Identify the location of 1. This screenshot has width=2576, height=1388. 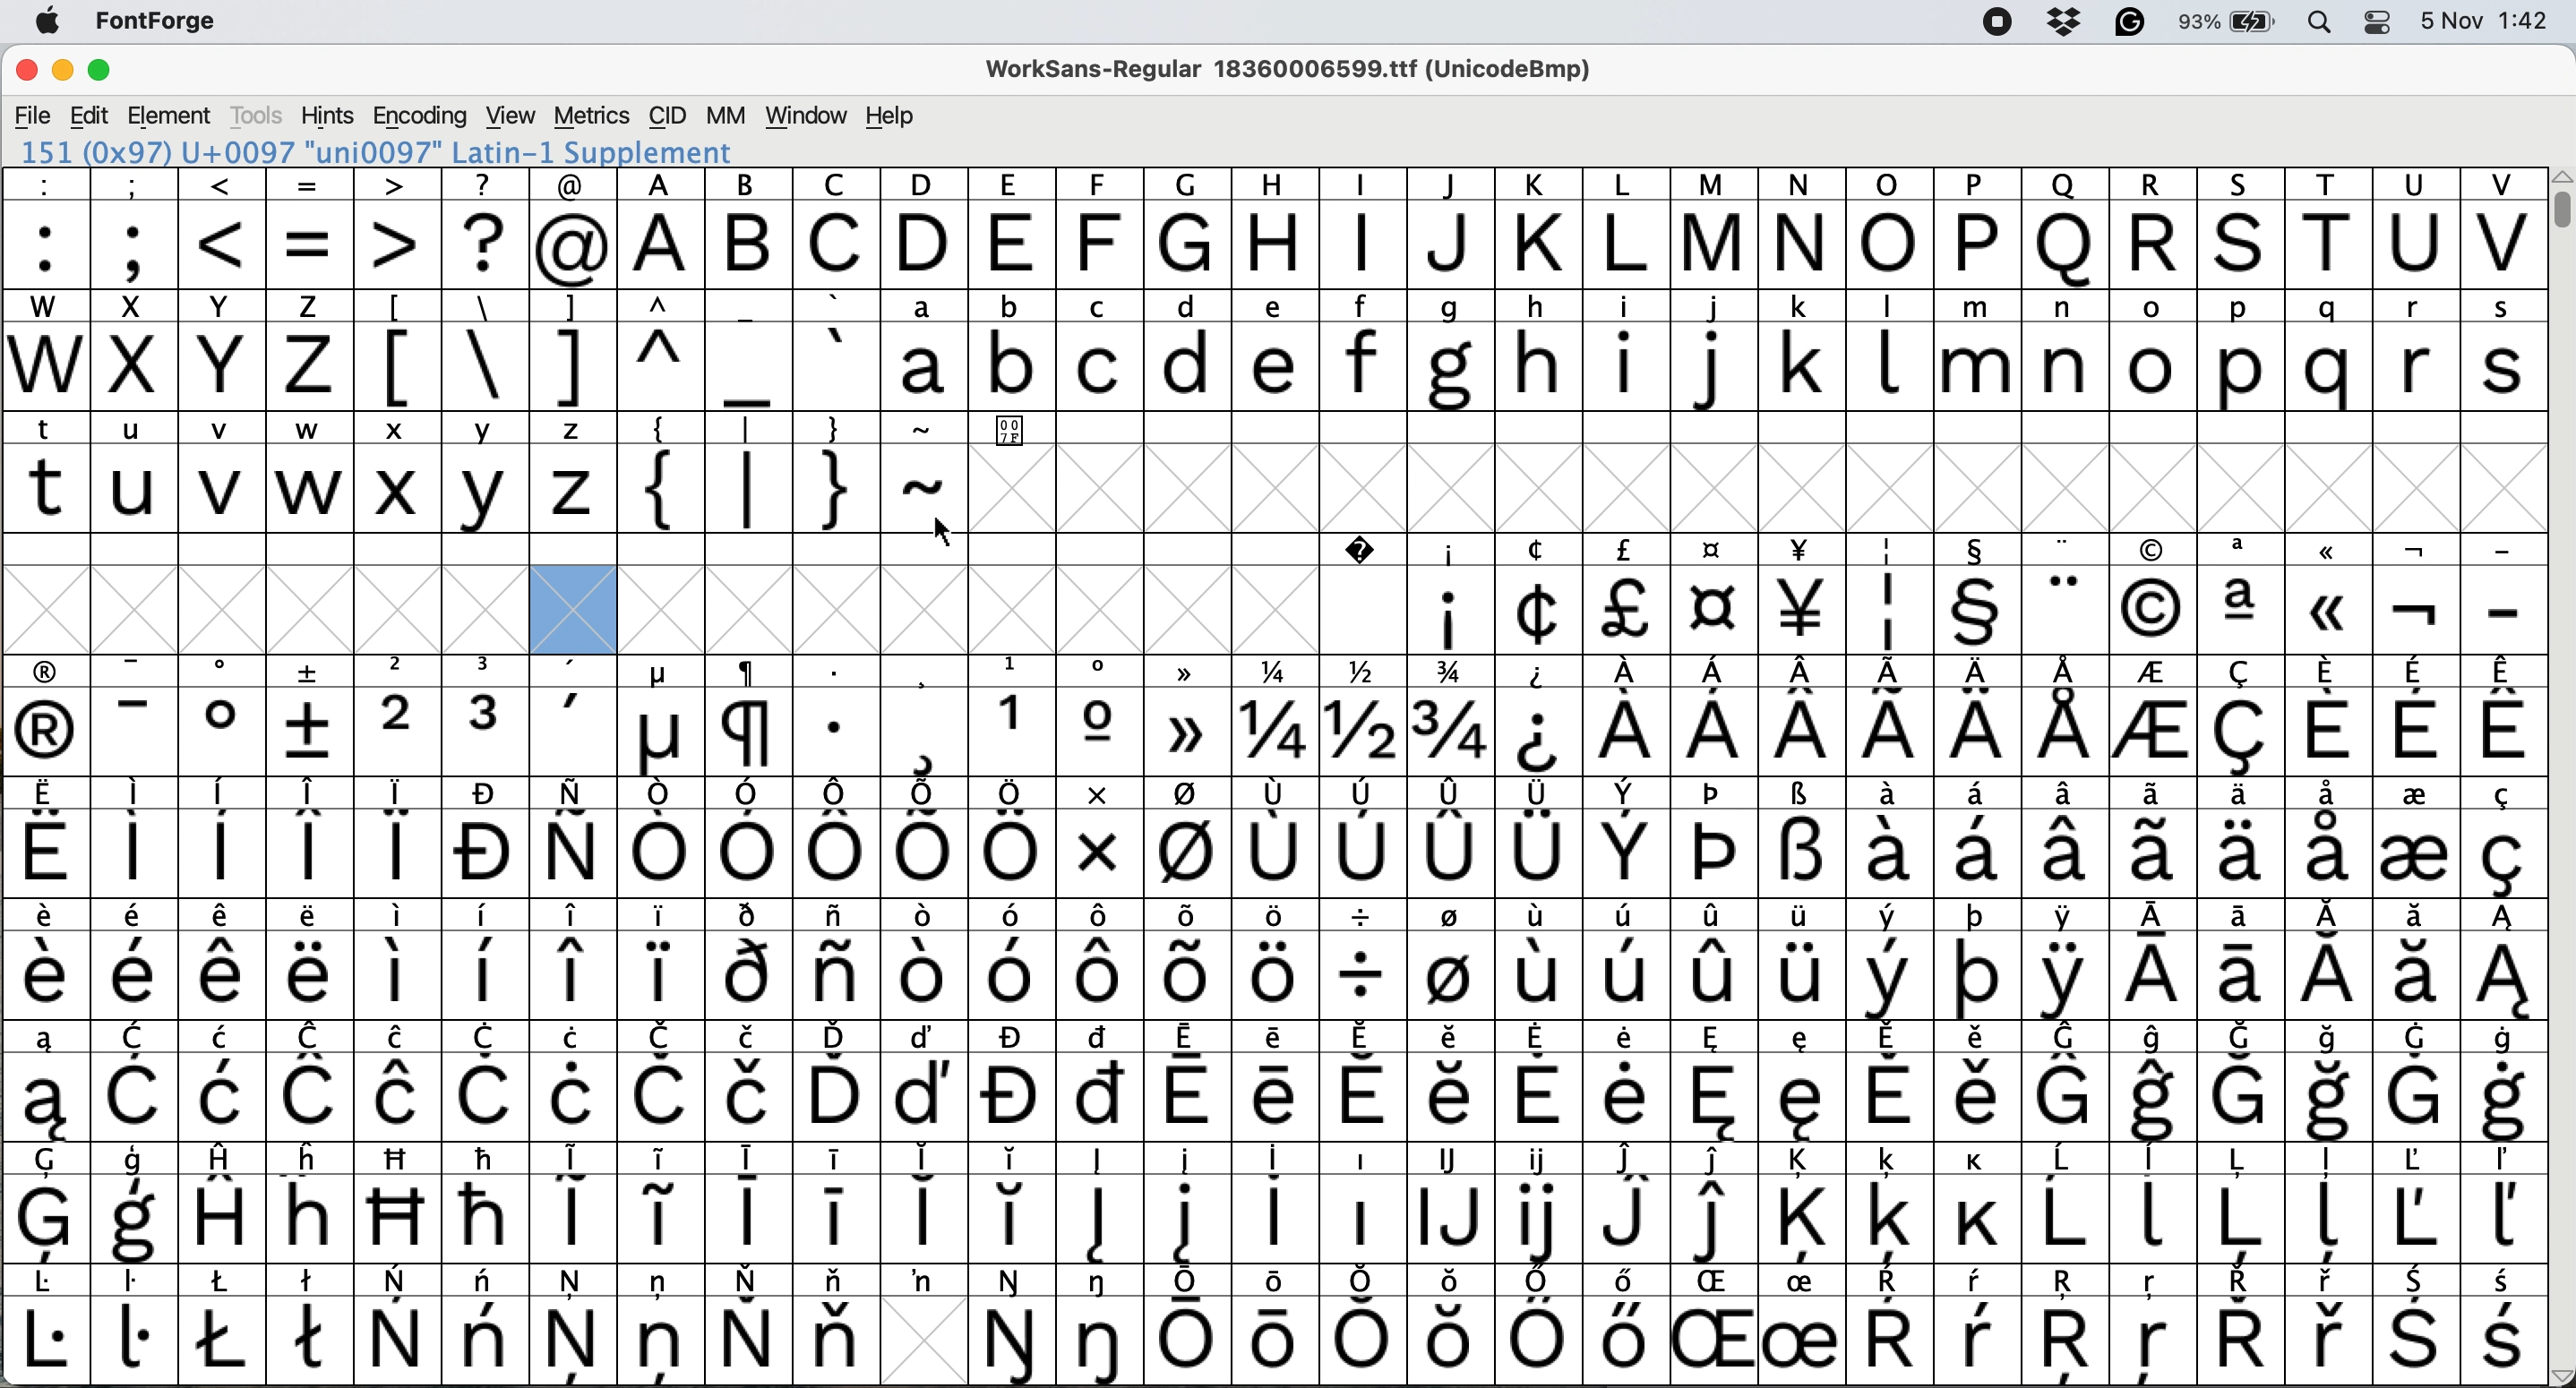
(1012, 715).